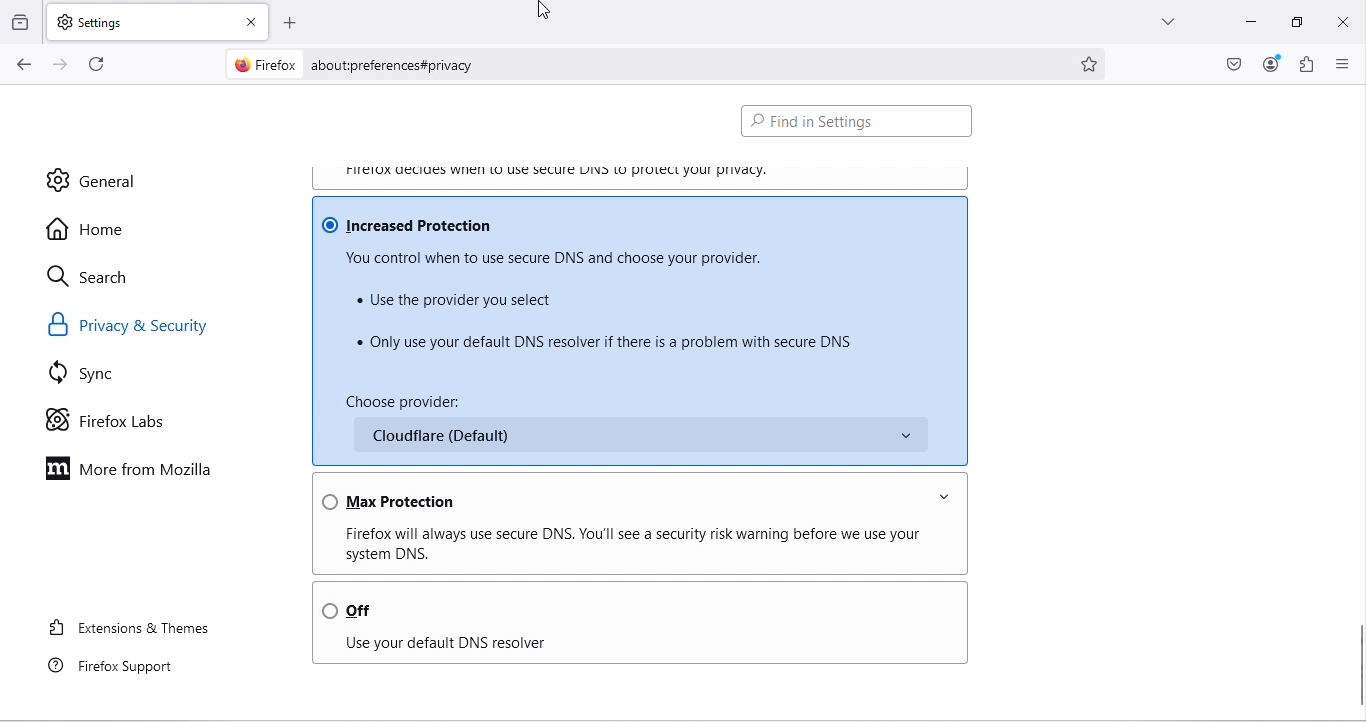  I want to click on Save to pocket, so click(1229, 62).